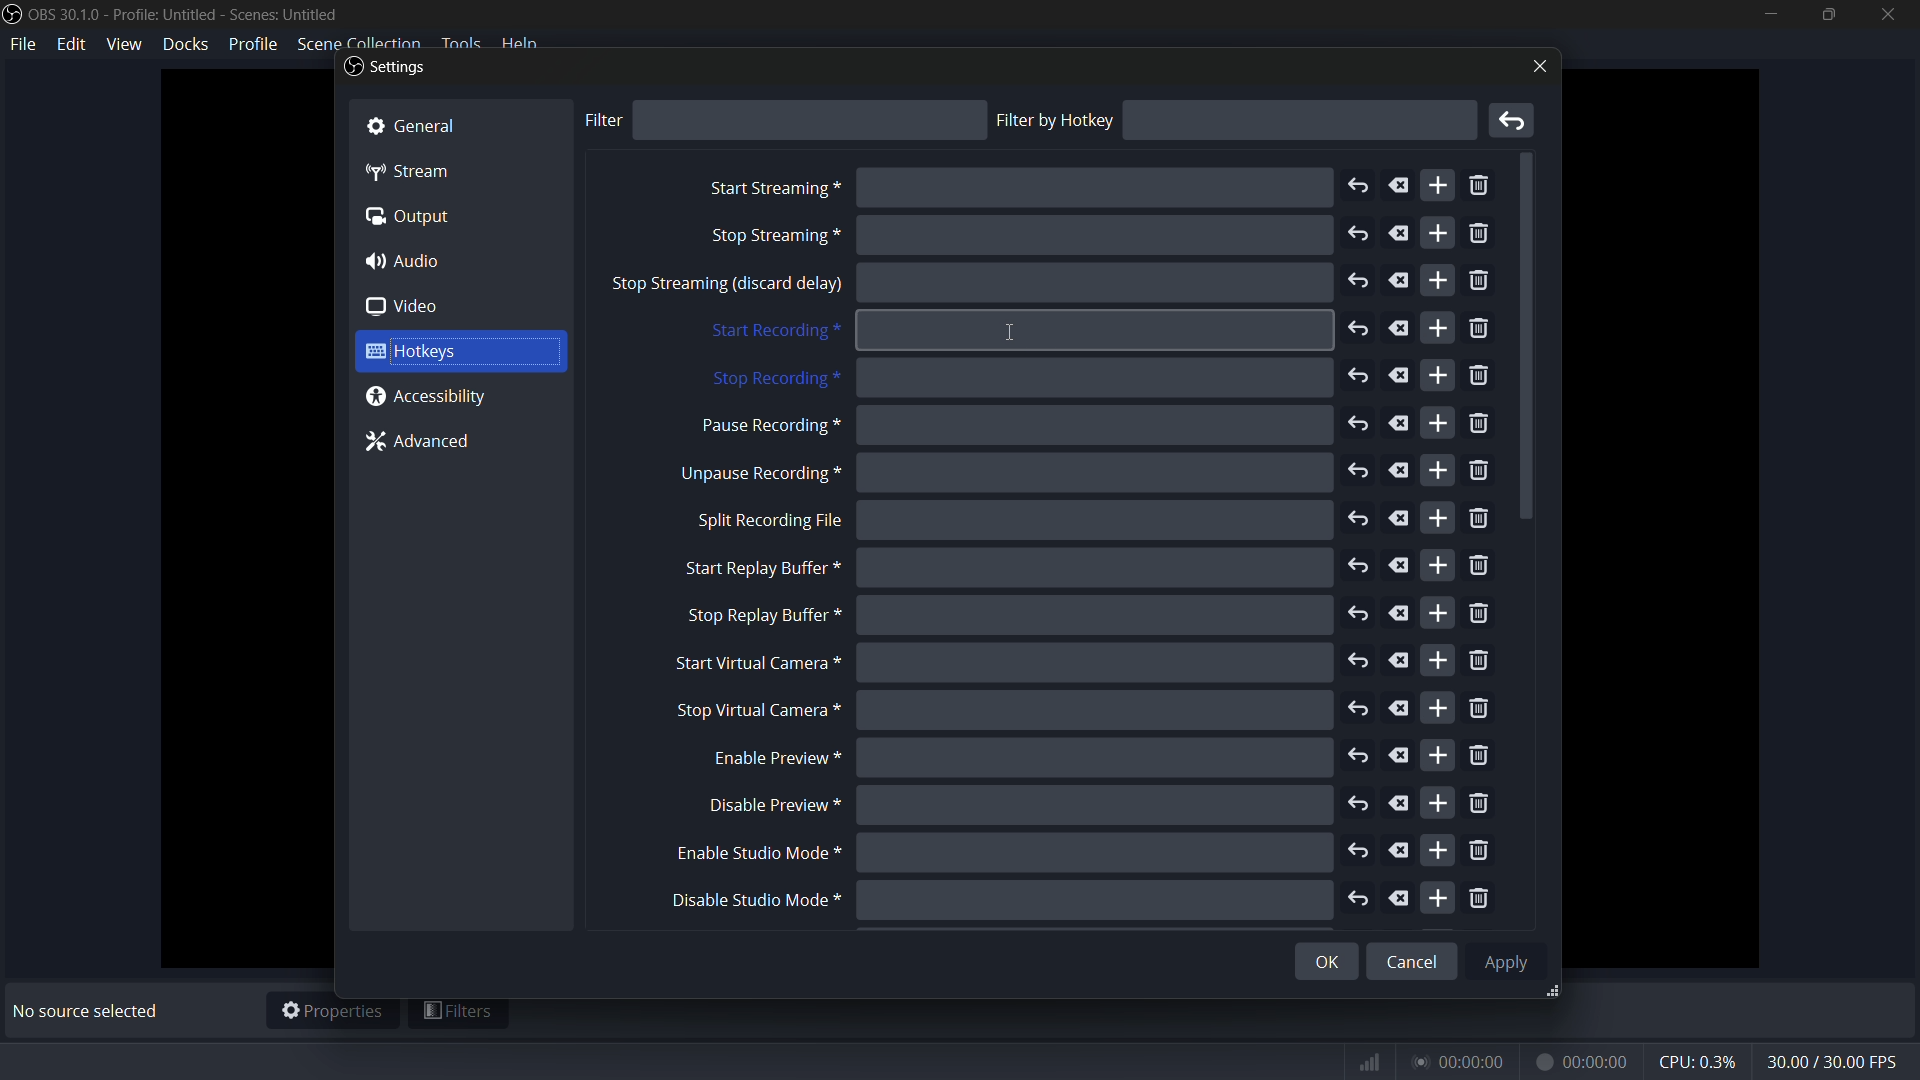  Describe the element at coordinates (766, 427) in the screenshot. I see `pause recording` at that location.